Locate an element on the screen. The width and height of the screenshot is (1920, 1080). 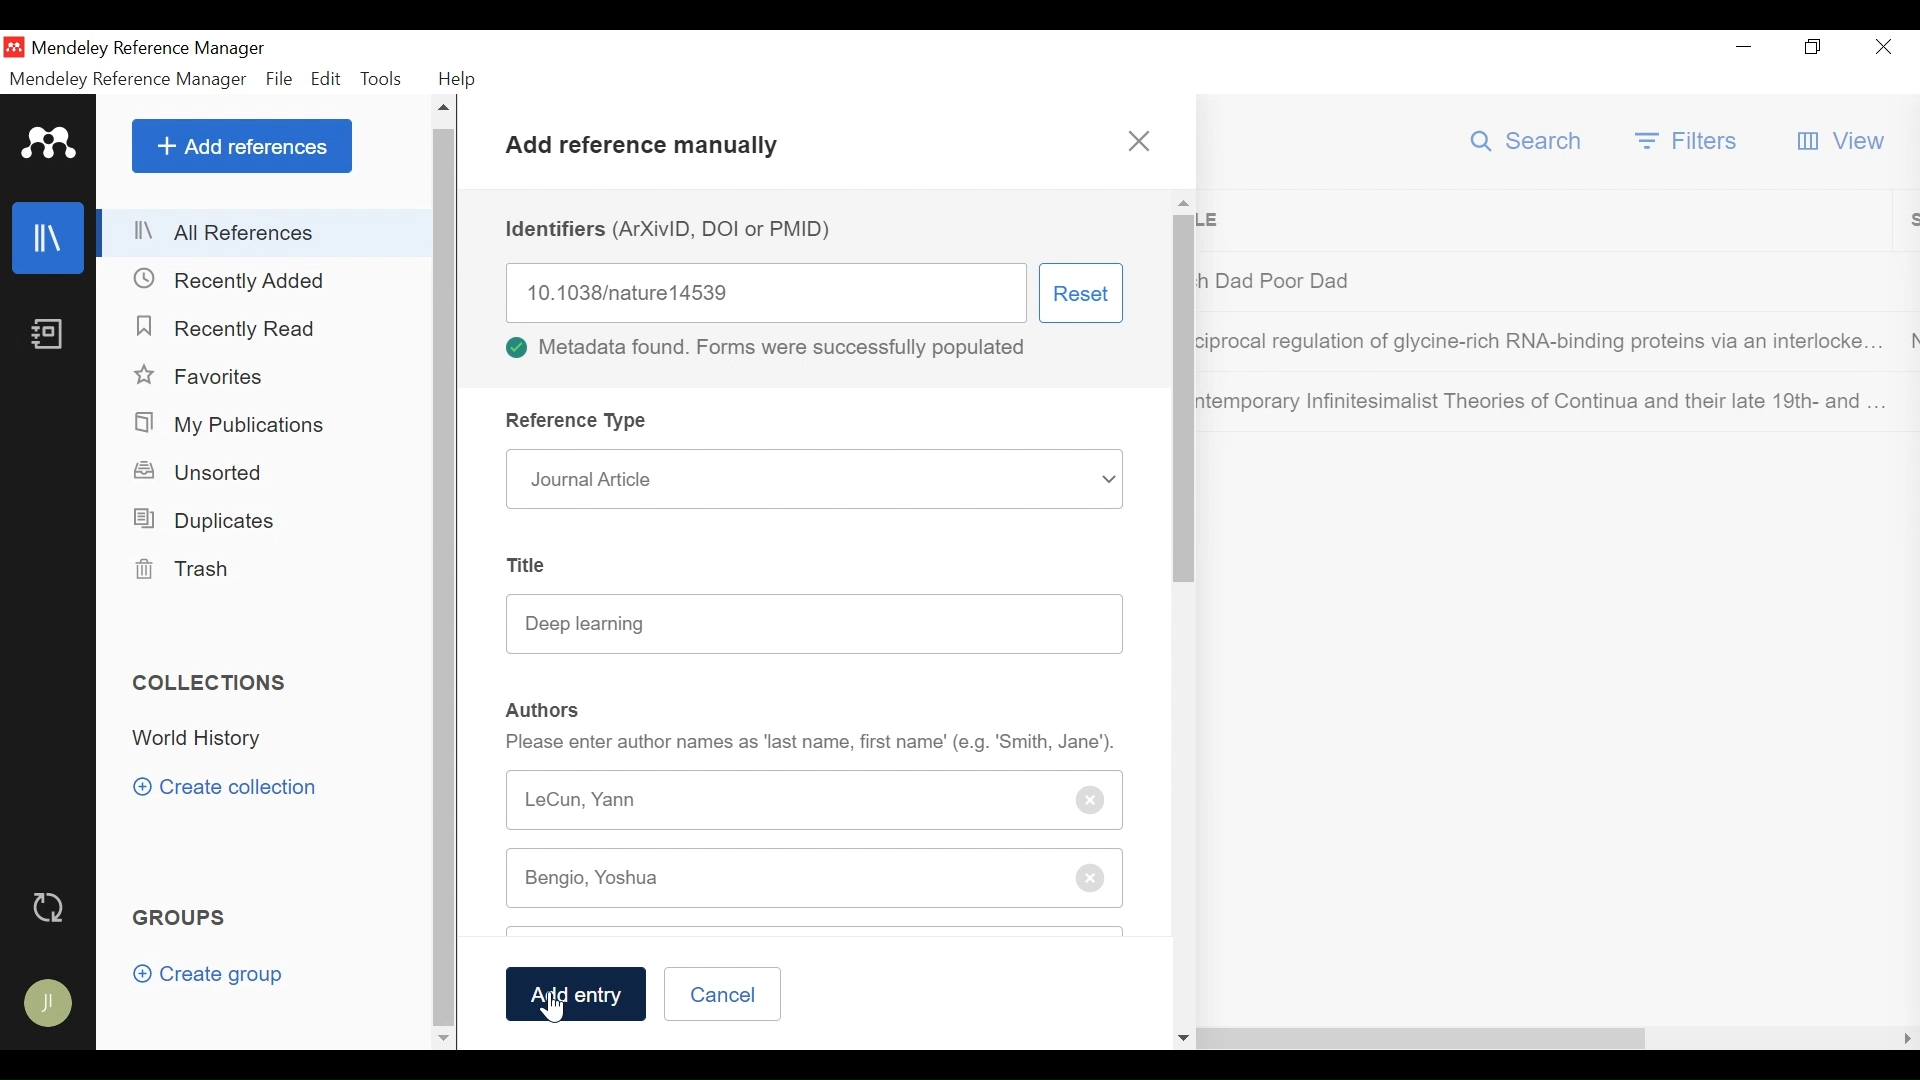
Trash is located at coordinates (183, 570).